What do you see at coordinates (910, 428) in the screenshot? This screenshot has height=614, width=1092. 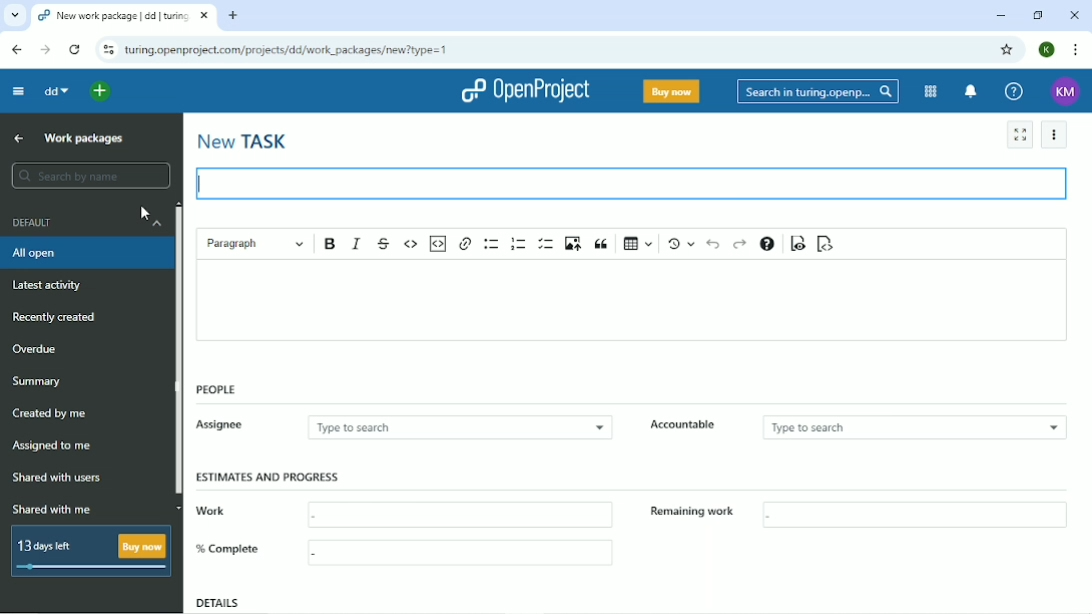 I see `Type to search` at bounding box center [910, 428].